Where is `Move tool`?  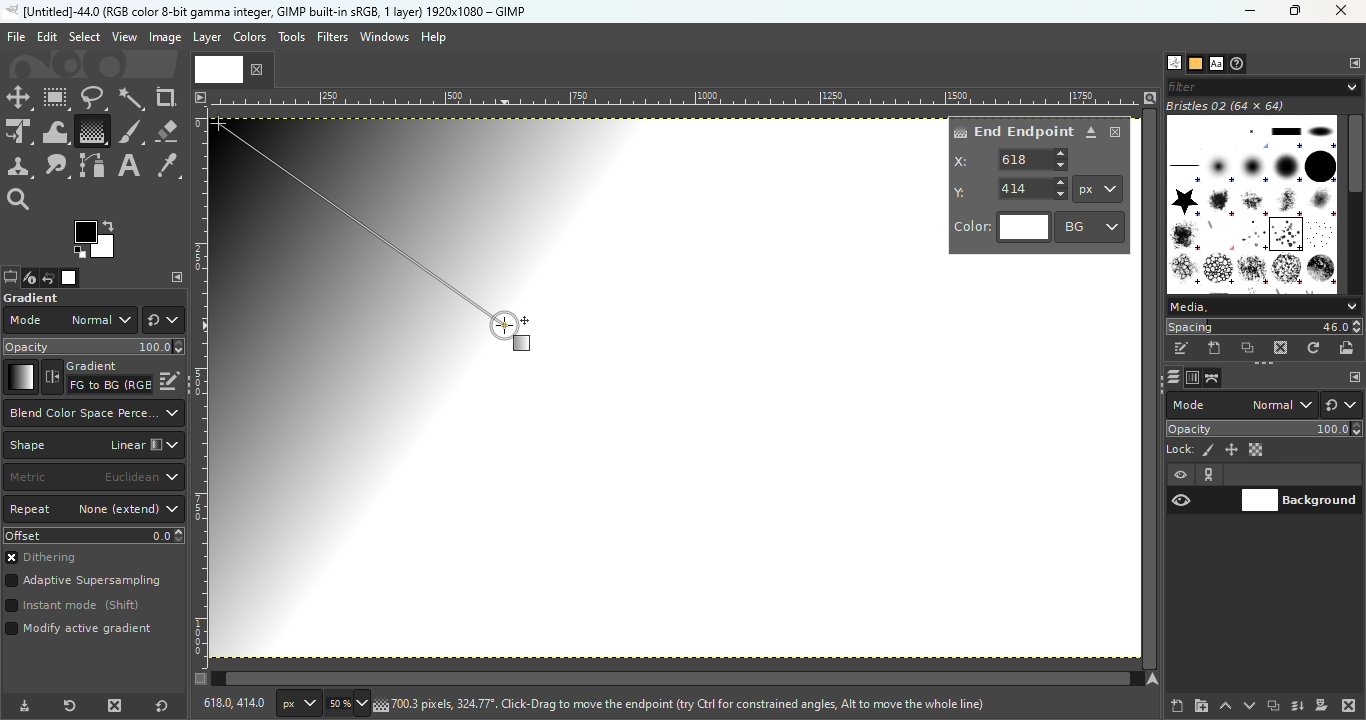
Move tool is located at coordinates (19, 98).